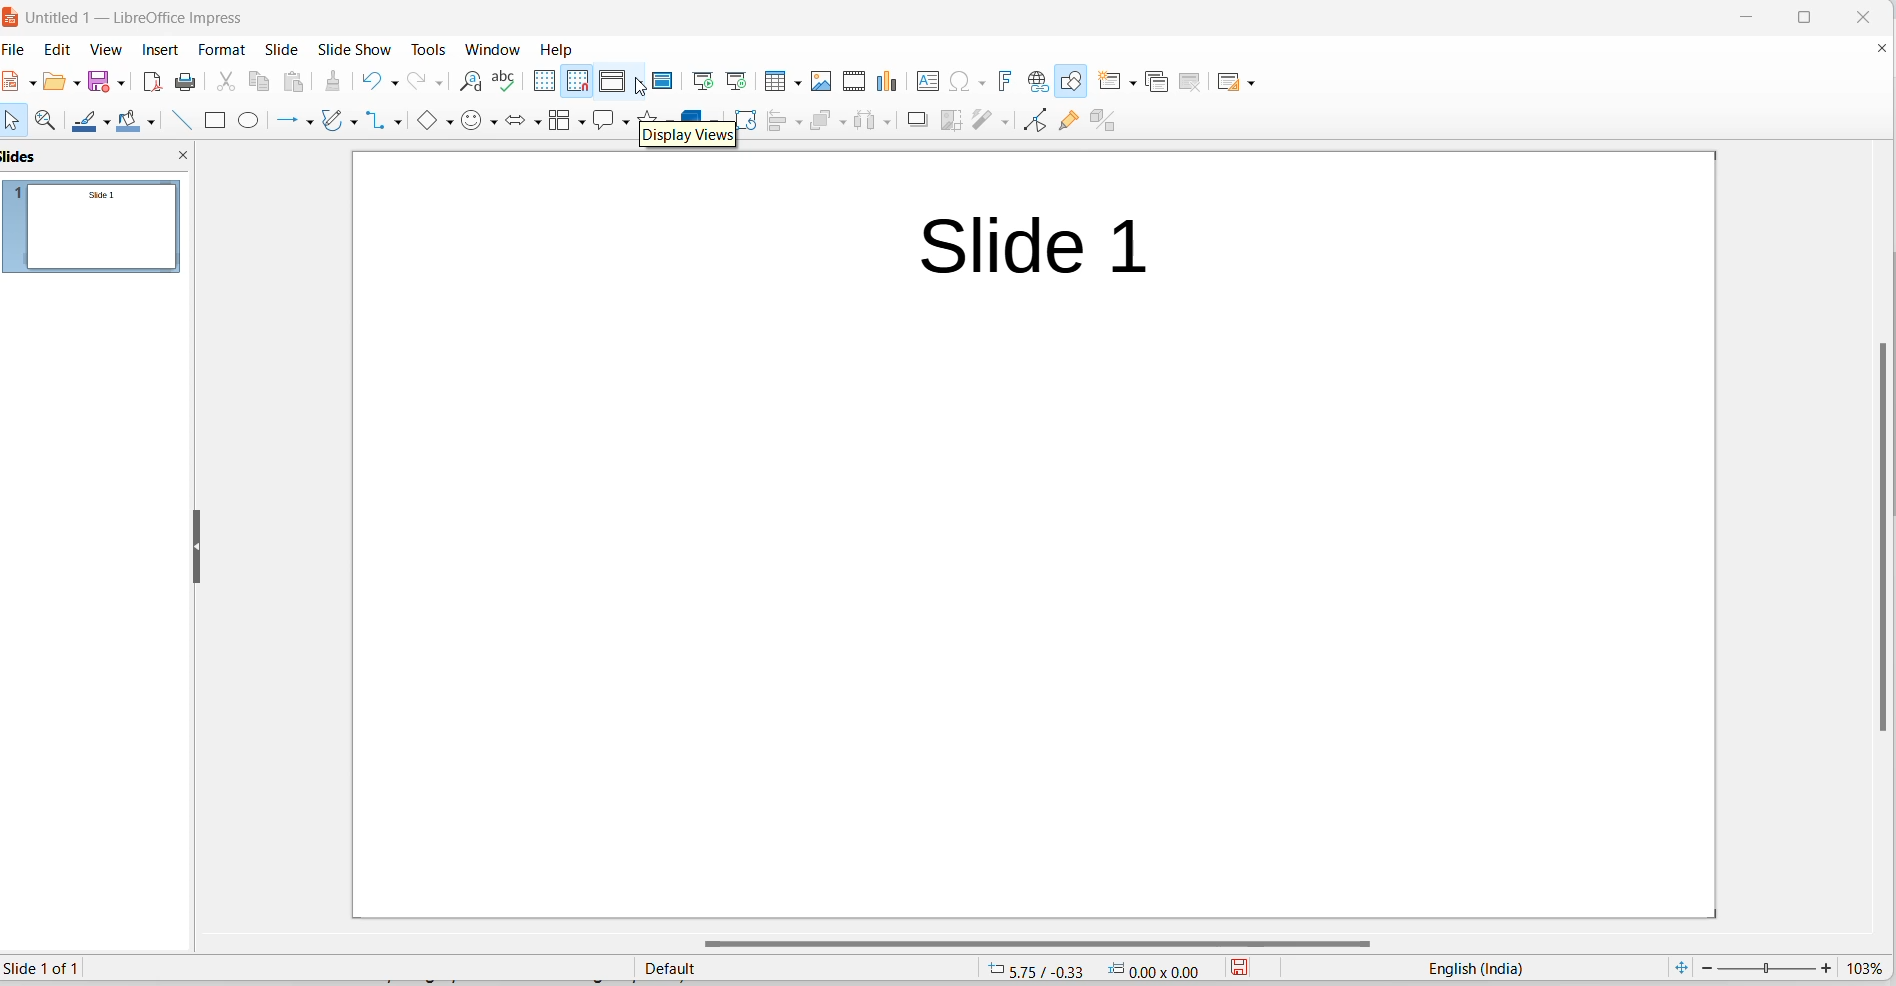 This screenshot has width=1896, height=986. I want to click on arrange , so click(821, 122).